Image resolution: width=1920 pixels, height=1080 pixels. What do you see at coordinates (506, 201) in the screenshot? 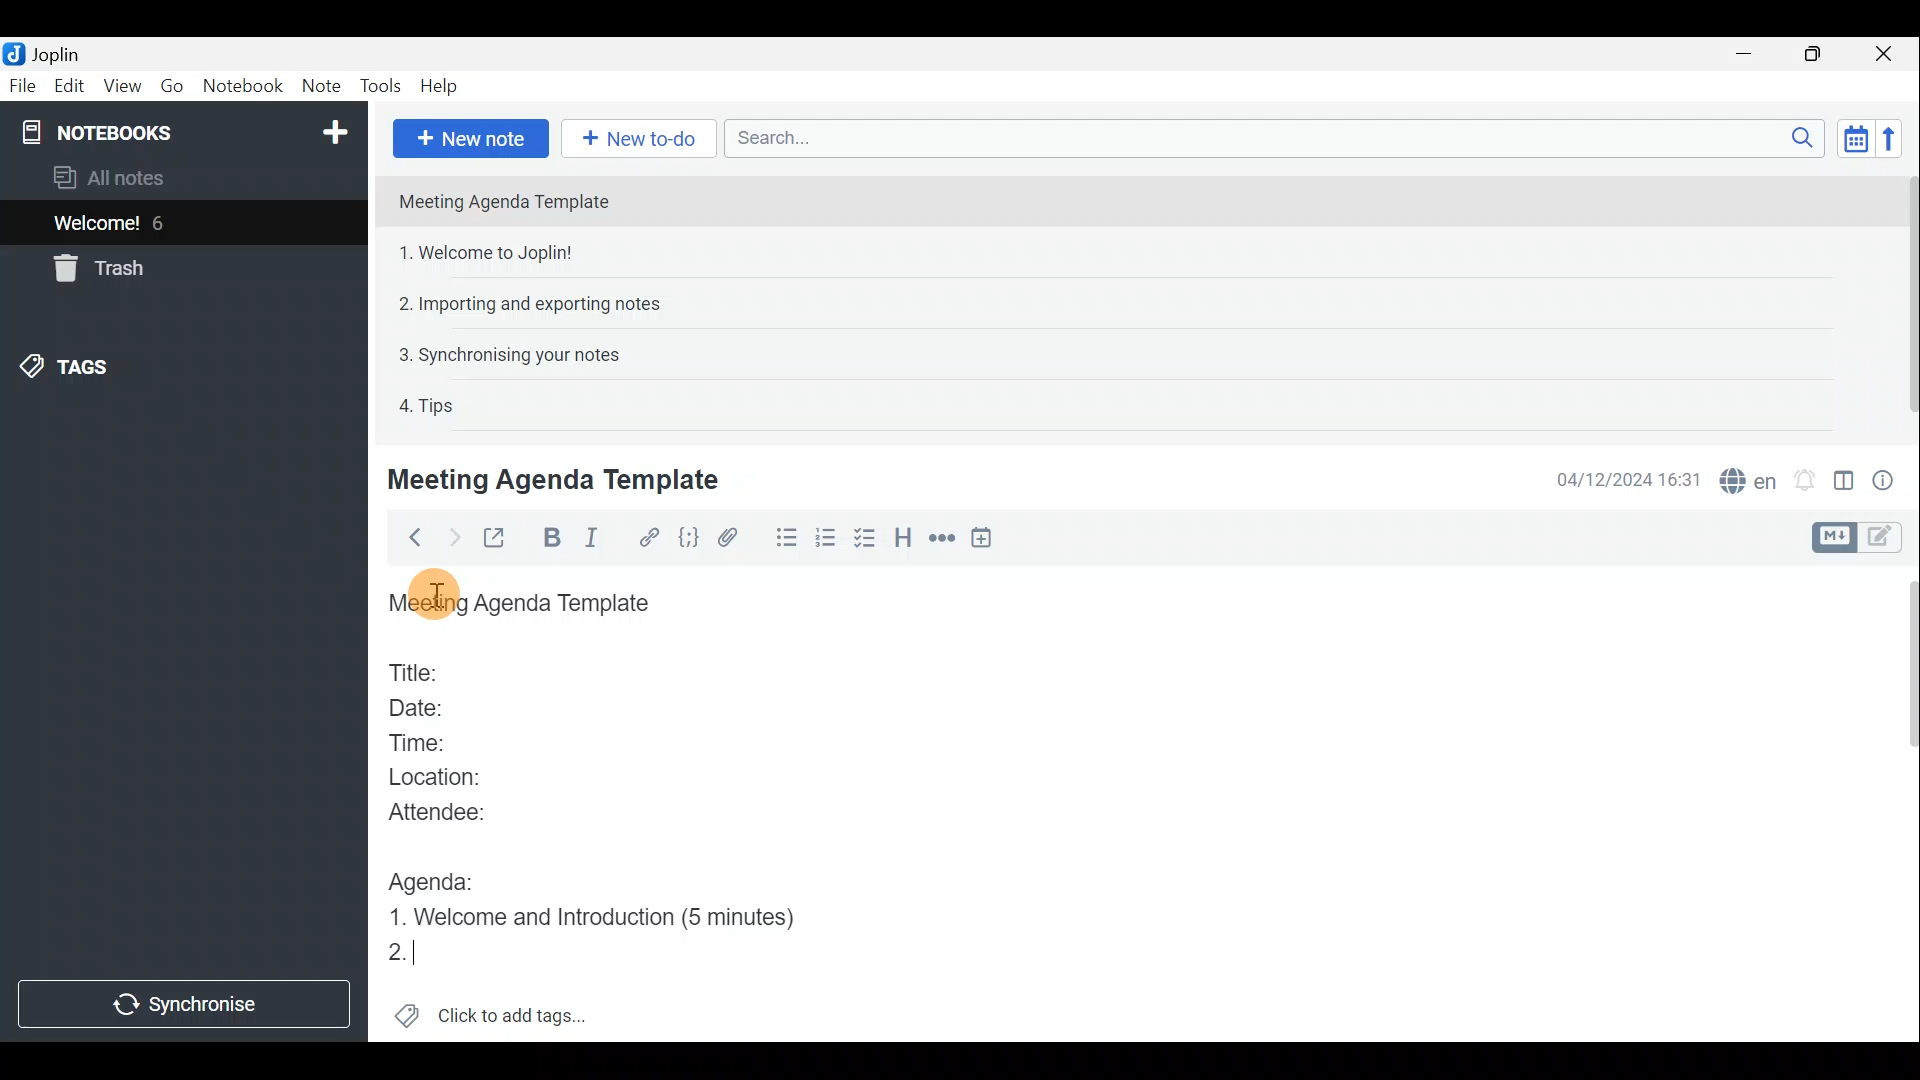
I see `Meeting Agenda Template` at bounding box center [506, 201].